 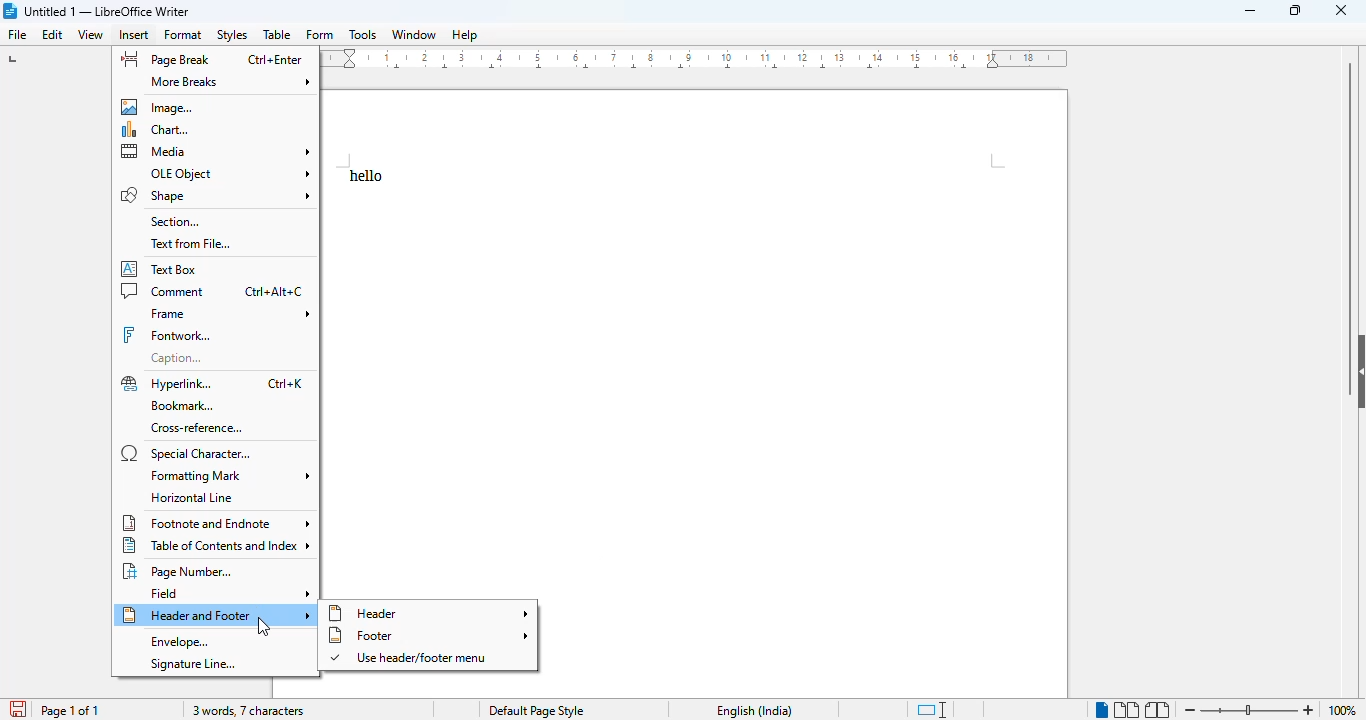 What do you see at coordinates (229, 314) in the screenshot?
I see `frame` at bounding box center [229, 314].